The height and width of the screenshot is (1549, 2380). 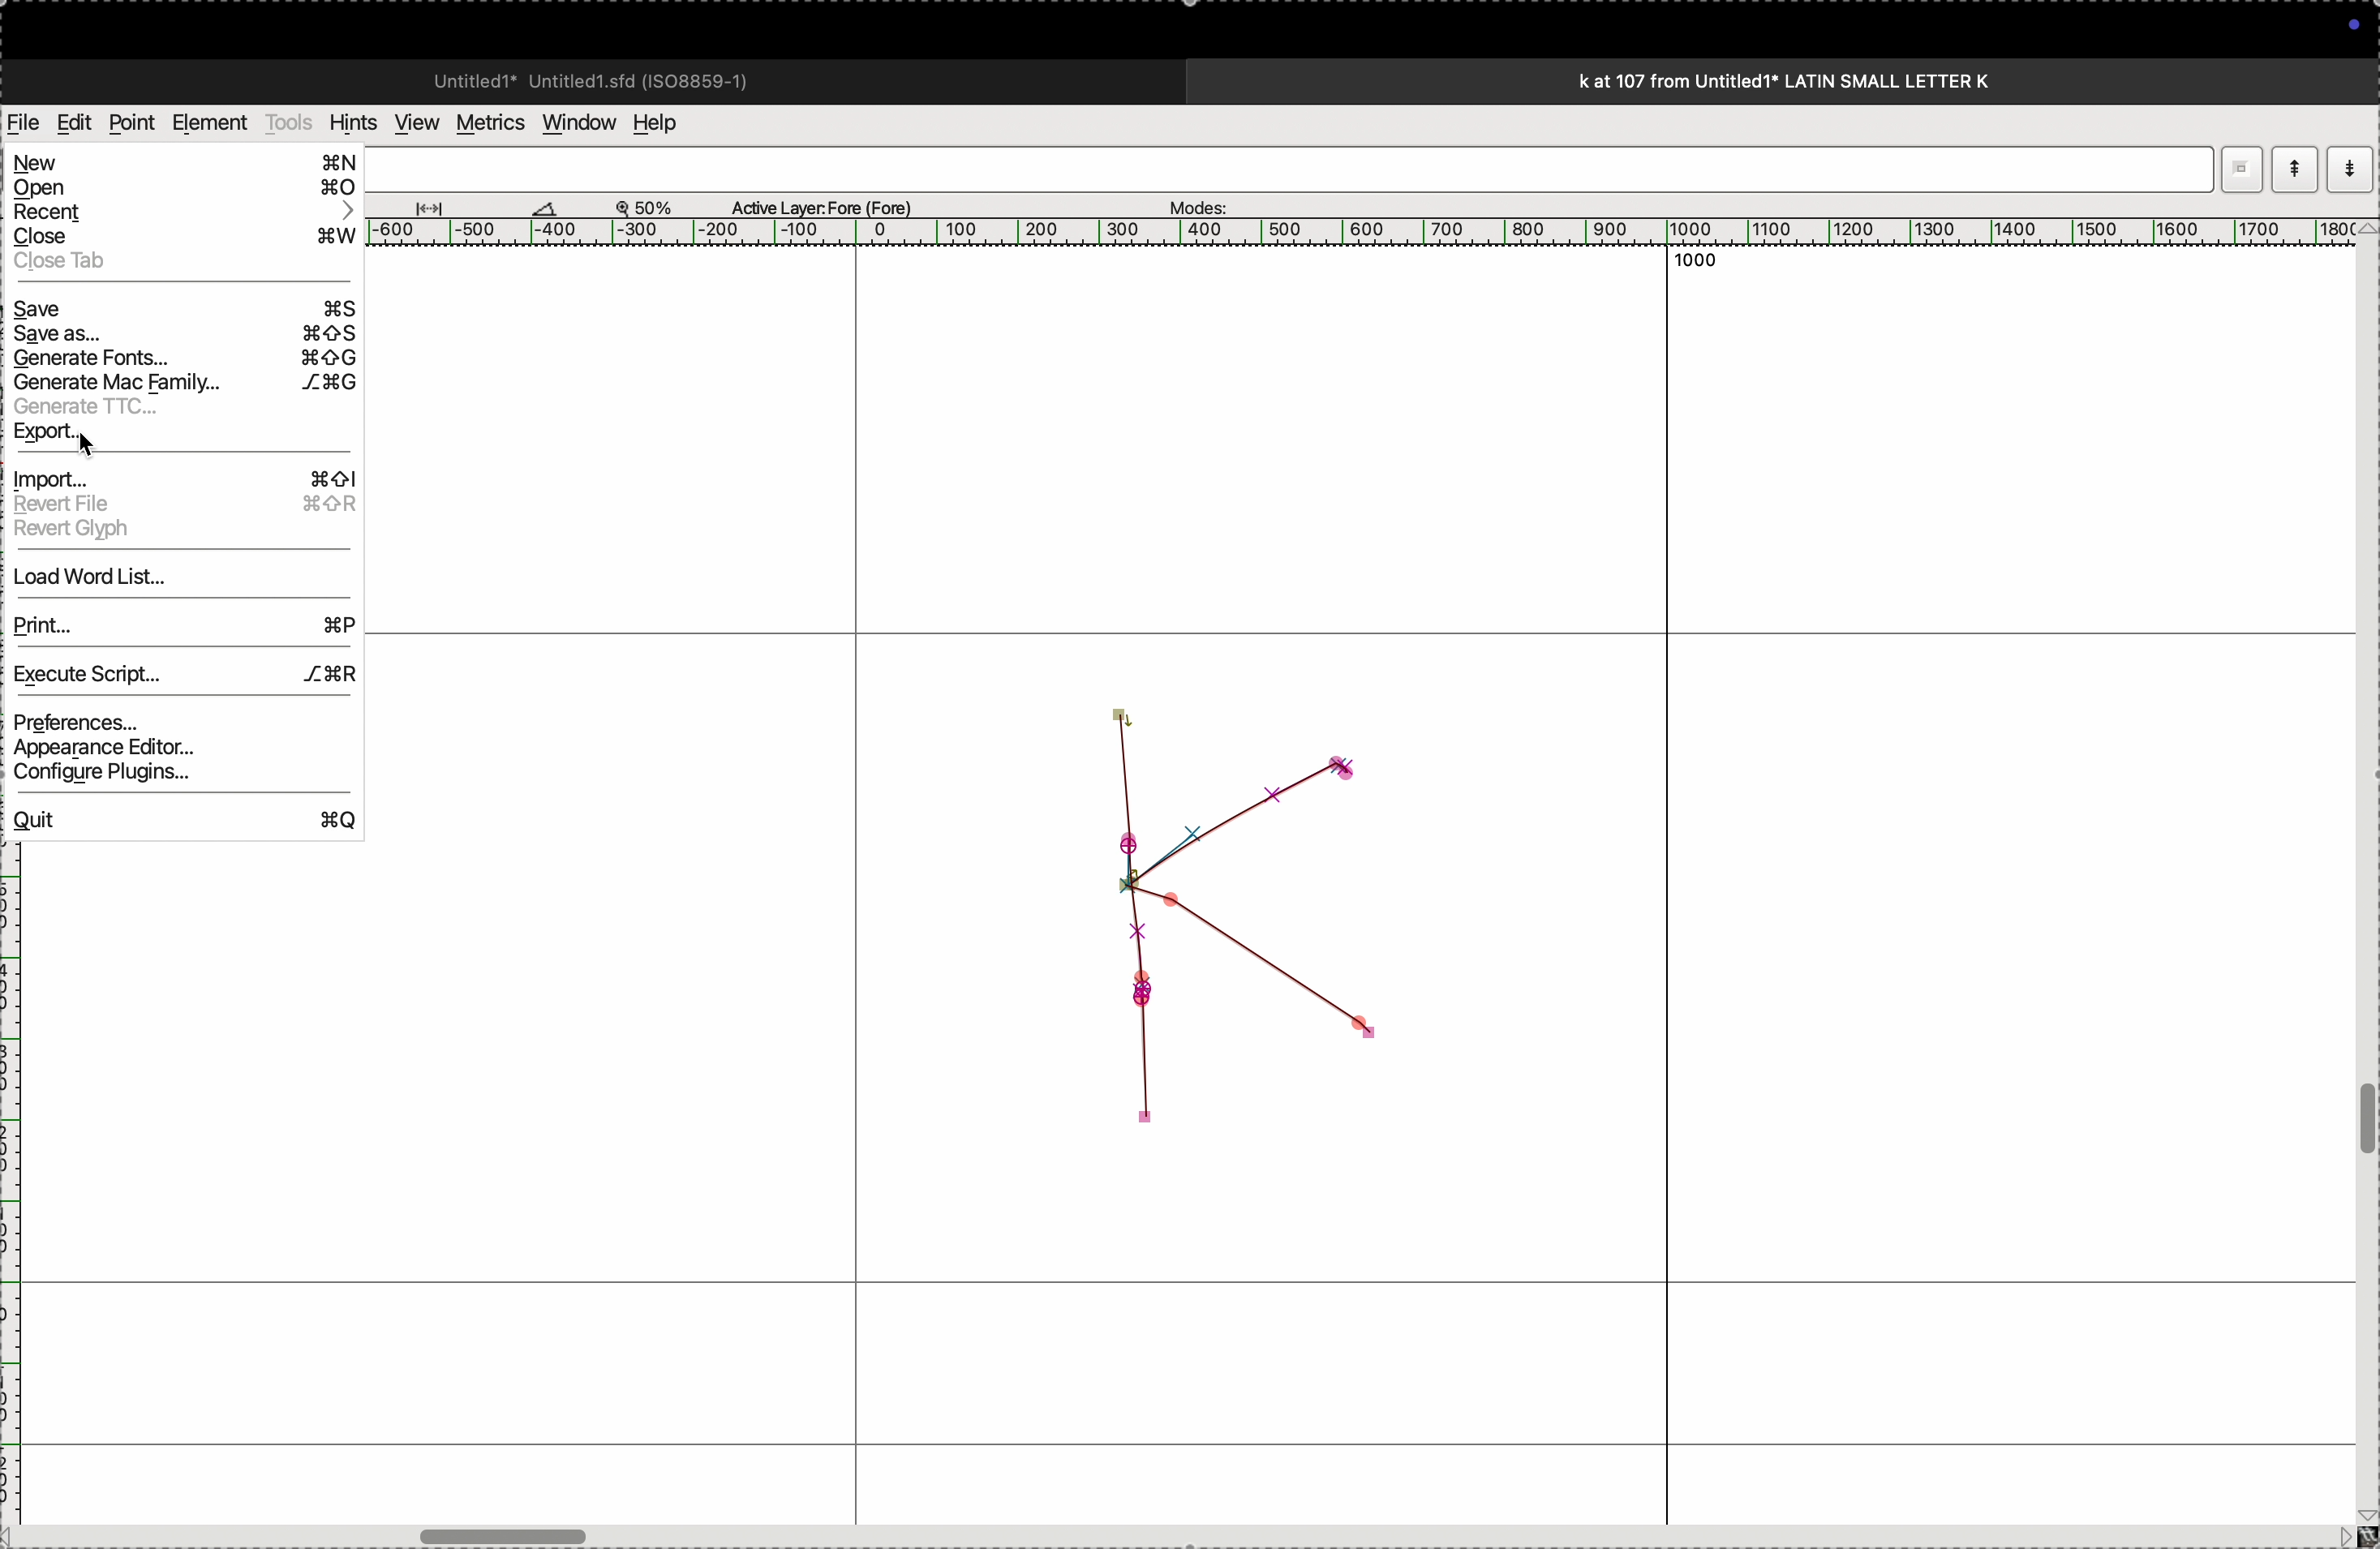 What do you see at coordinates (1243, 911) in the screenshot?
I see `glyph k` at bounding box center [1243, 911].